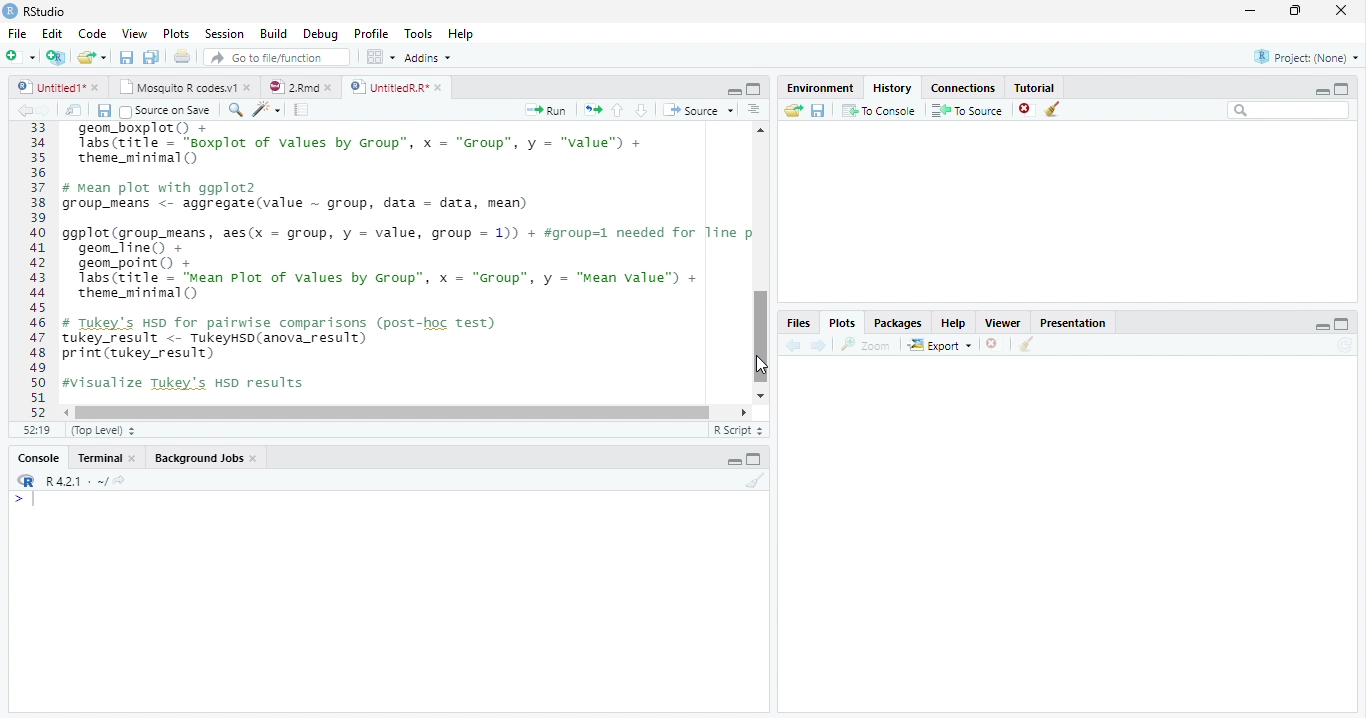 The width and height of the screenshot is (1366, 718). What do you see at coordinates (26, 111) in the screenshot?
I see `Back ` at bounding box center [26, 111].